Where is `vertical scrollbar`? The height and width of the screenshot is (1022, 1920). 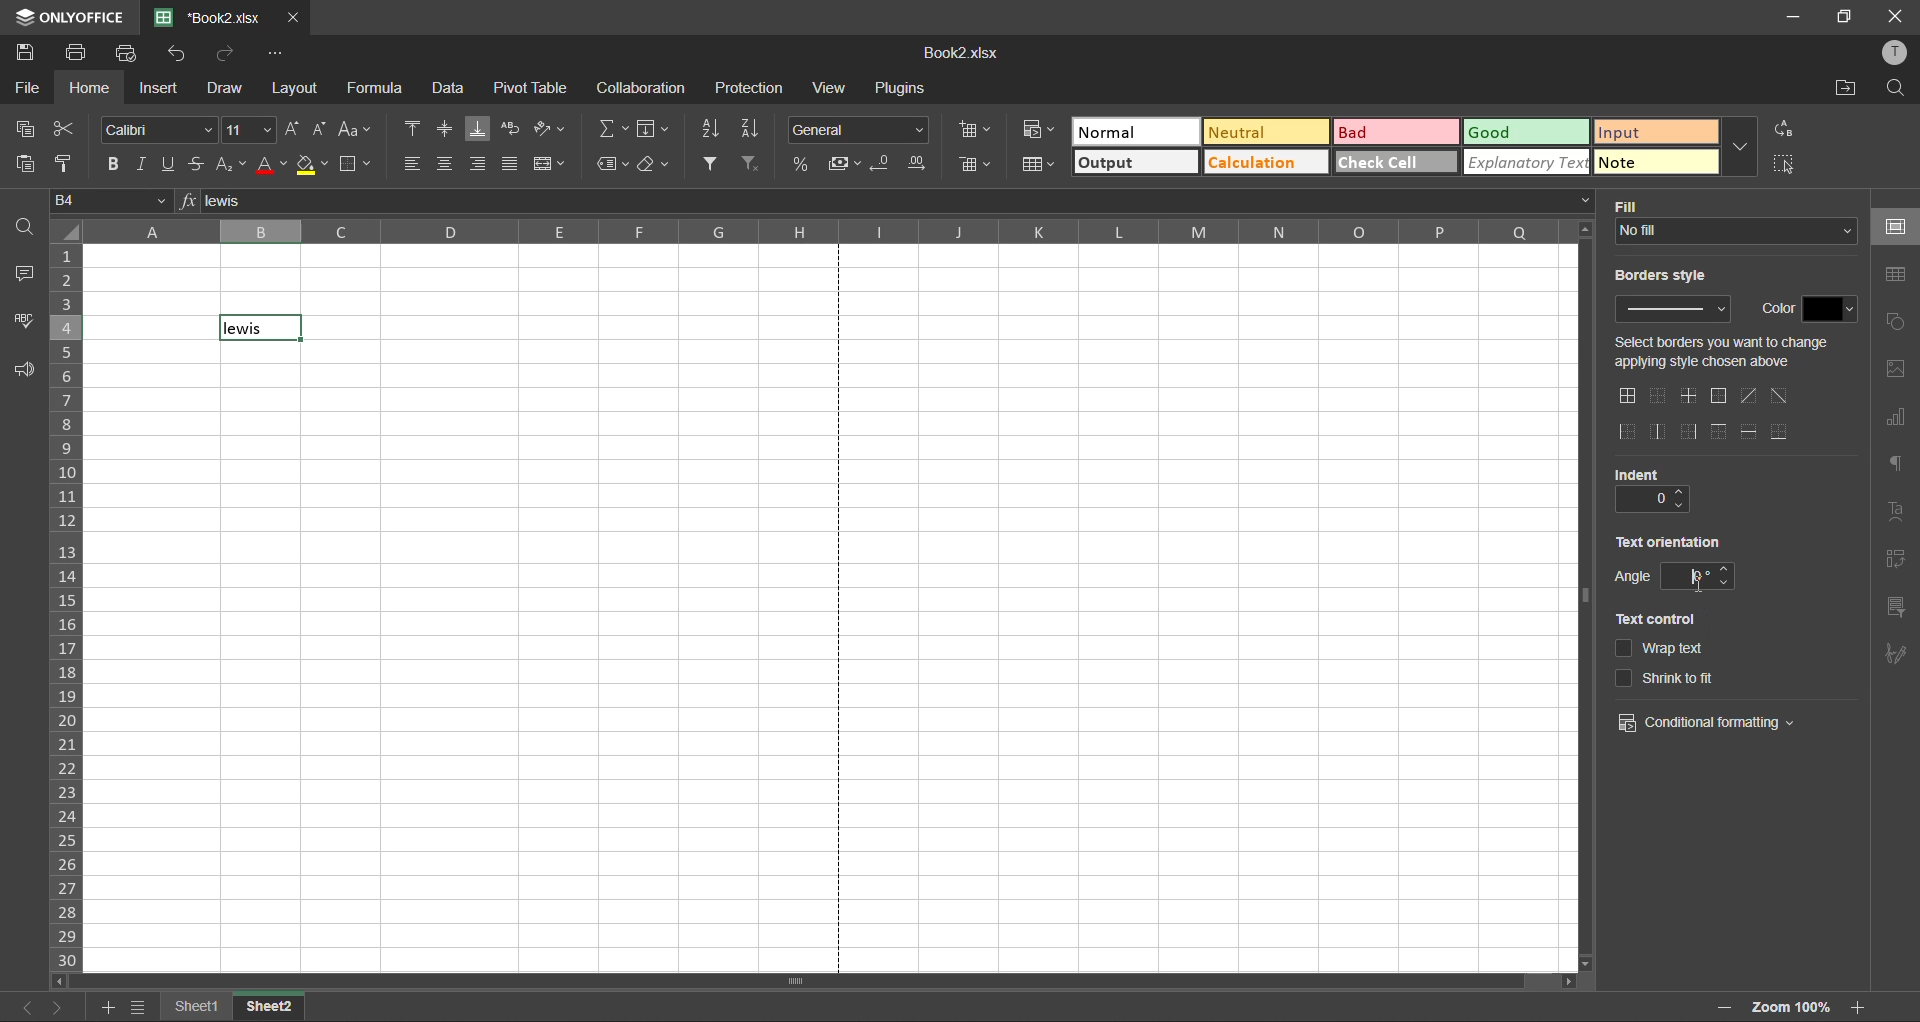 vertical scrollbar is located at coordinates (1579, 596).